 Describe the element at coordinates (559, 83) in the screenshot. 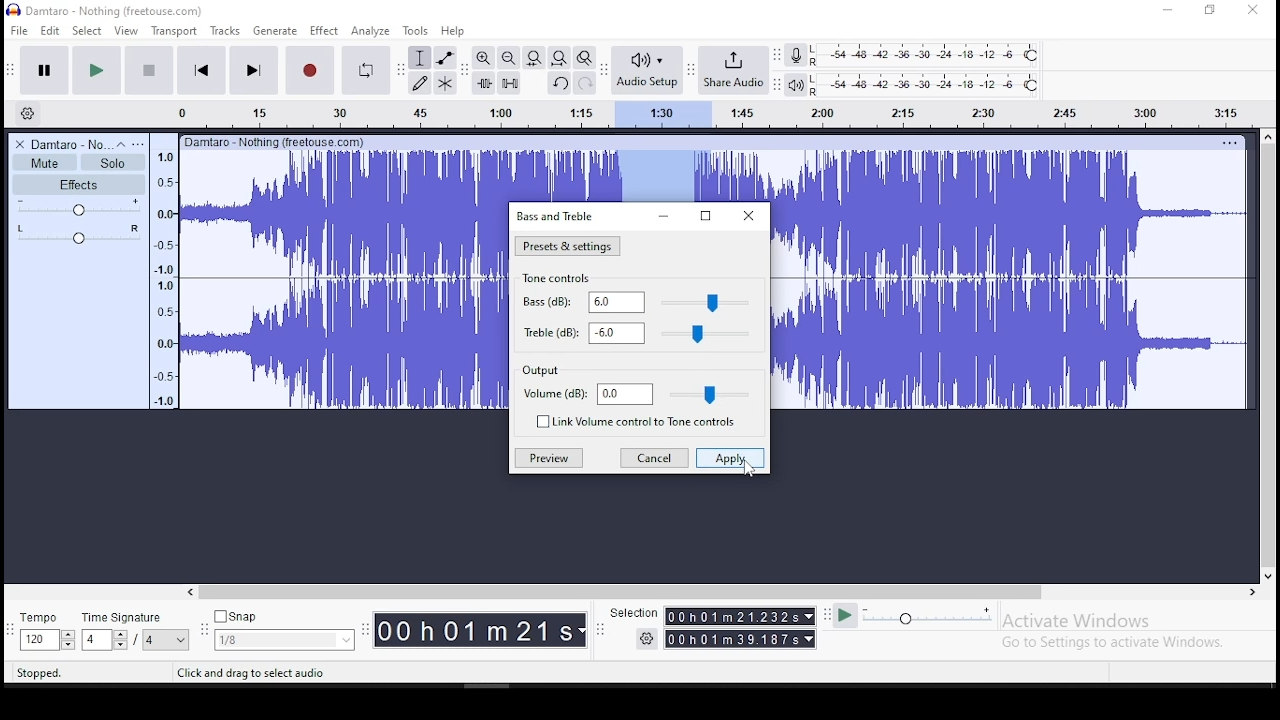

I see `undo` at that location.